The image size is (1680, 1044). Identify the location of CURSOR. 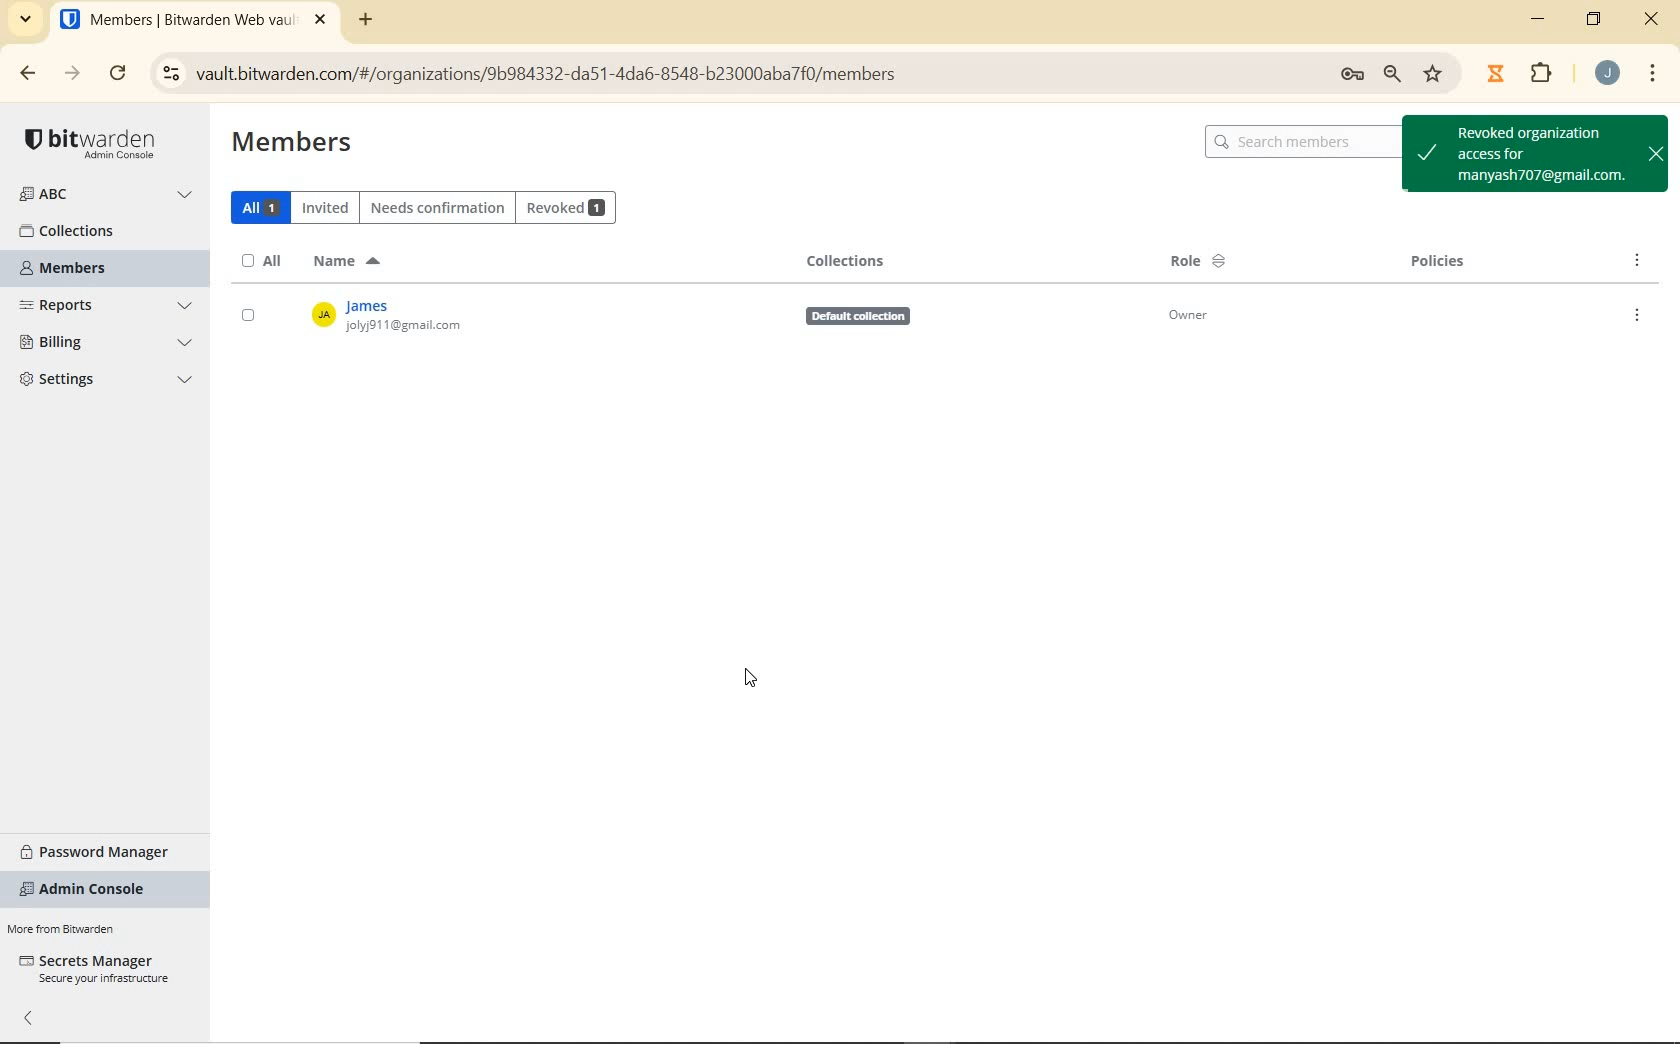
(752, 677).